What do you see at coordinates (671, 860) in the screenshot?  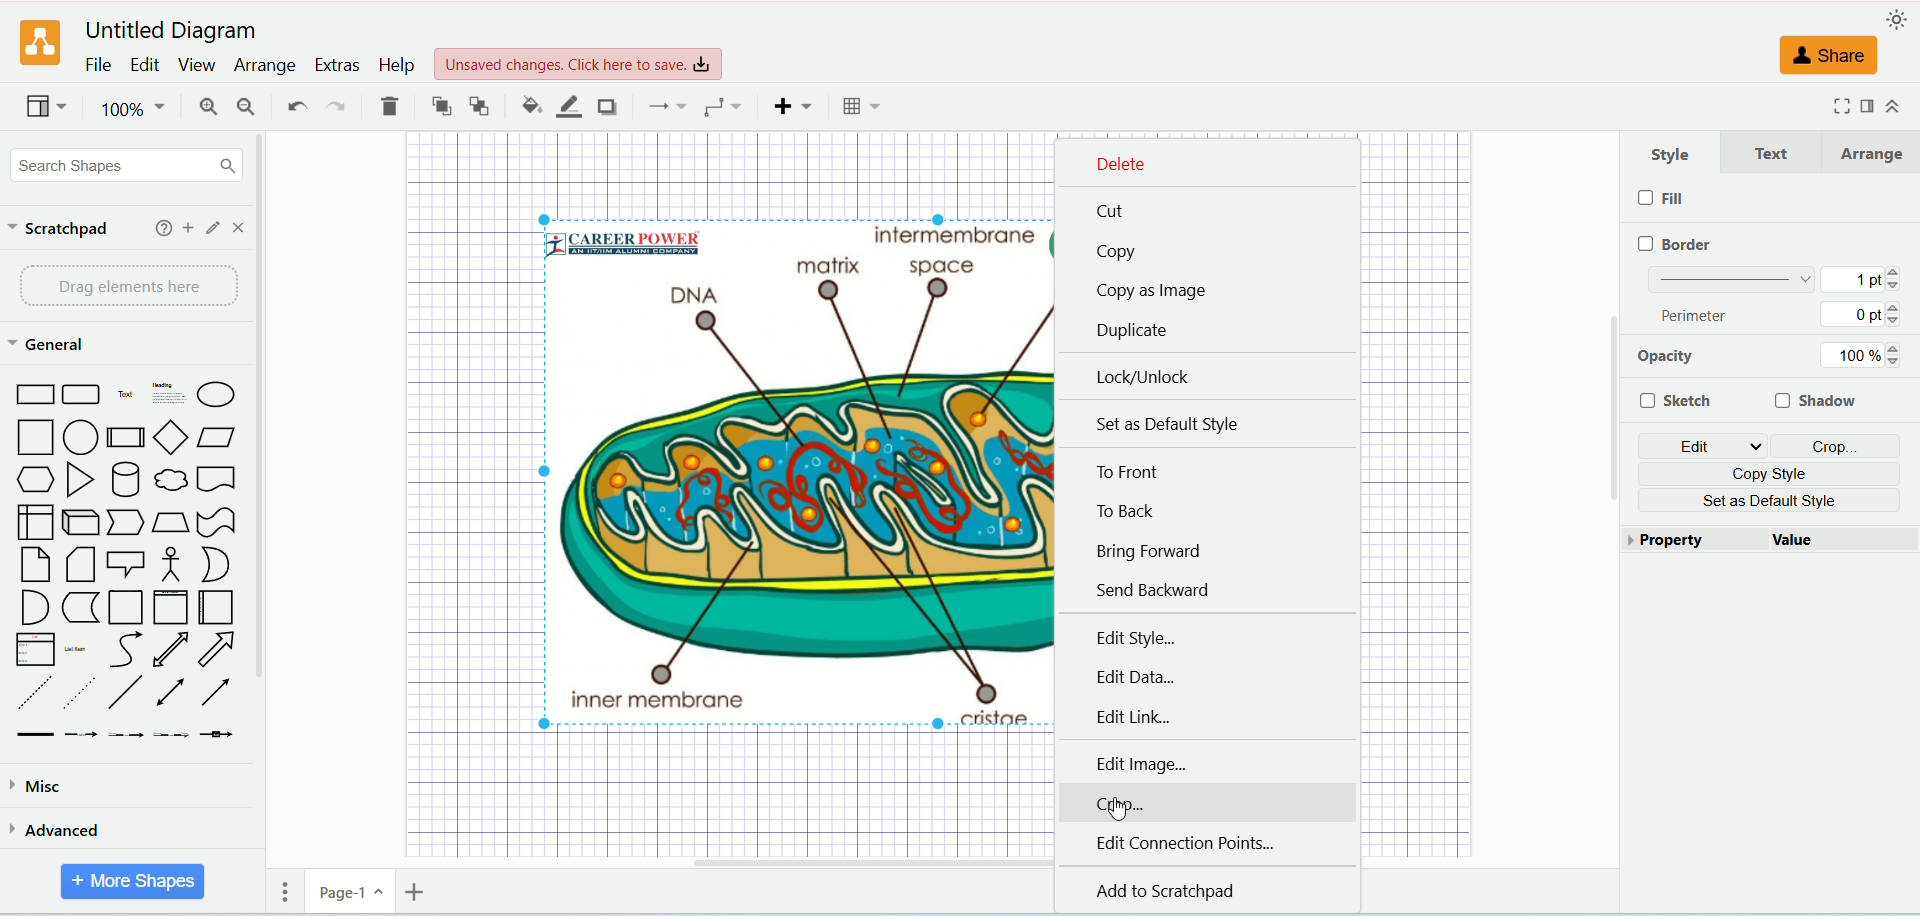 I see `Horizontal Scroll Bar` at bounding box center [671, 860].